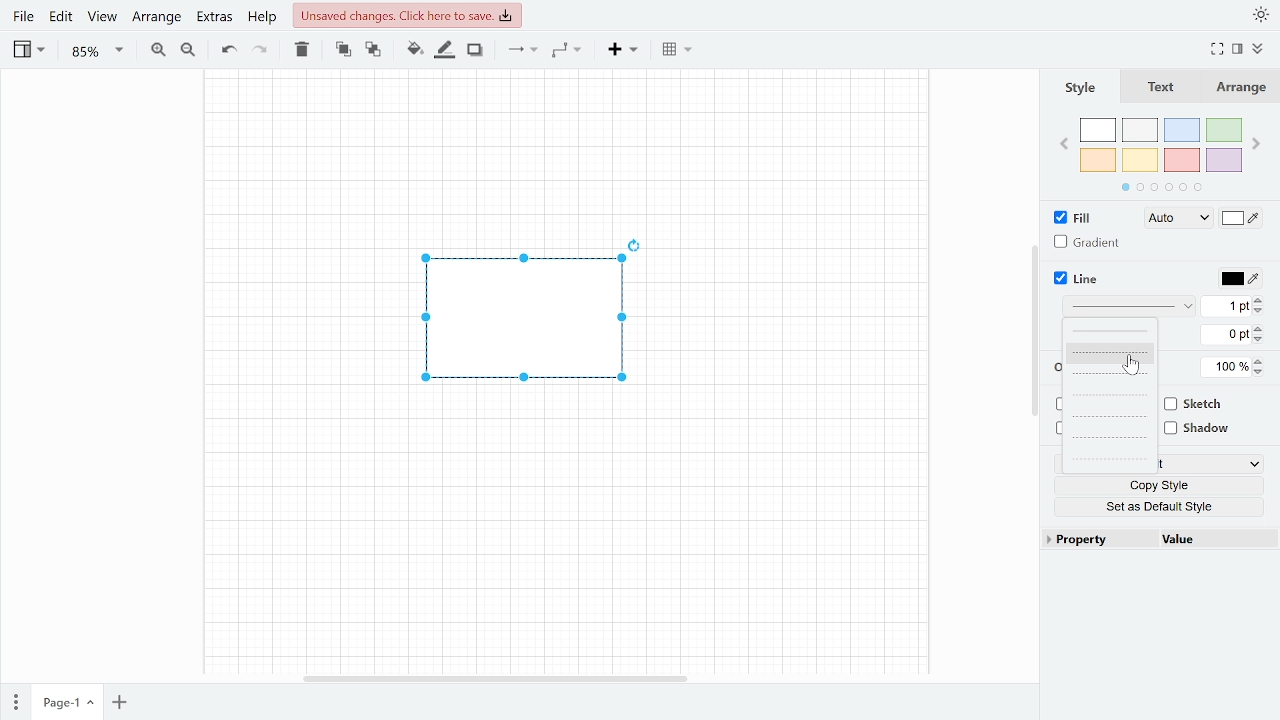 Image resolution: width=1280 pixels, height=720 pixels. Describe the element at coordinates (1212, 541) in the screenshot. I see `Value` at that location.